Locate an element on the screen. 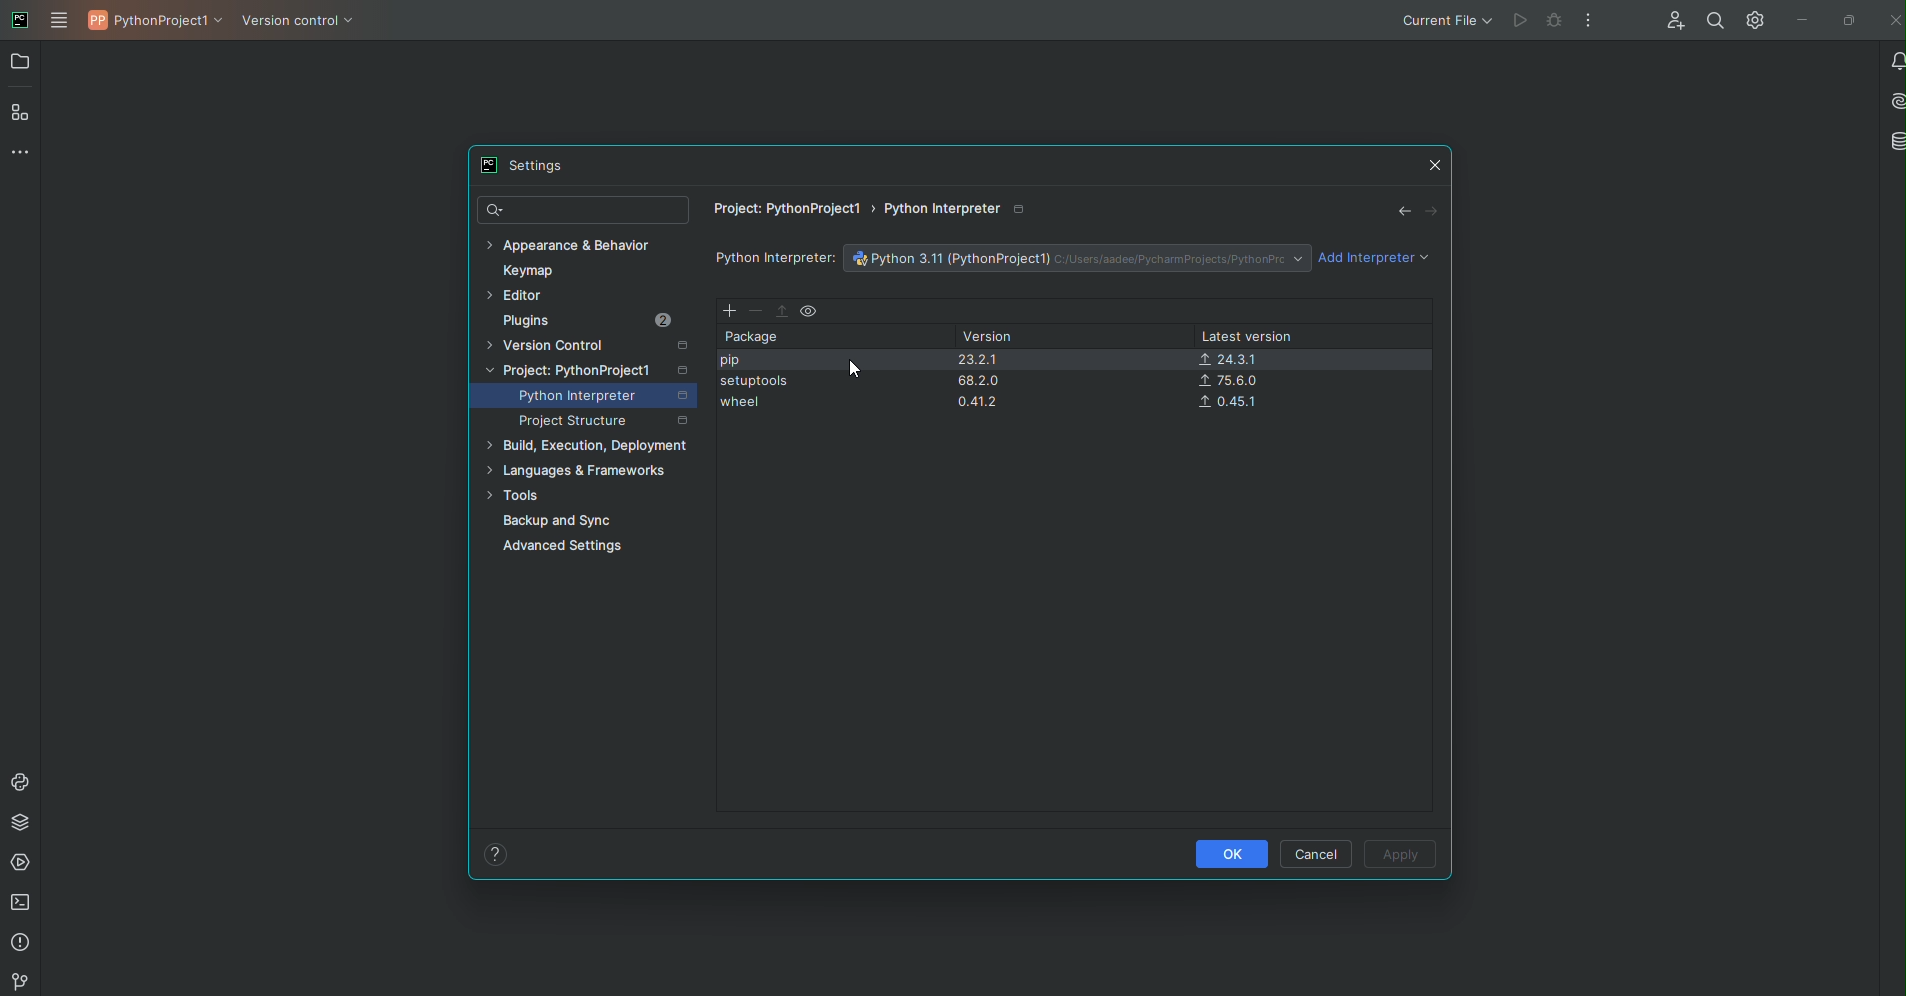 The image size is (1906, 996). Minimize is located at coordinates (1798, 22).